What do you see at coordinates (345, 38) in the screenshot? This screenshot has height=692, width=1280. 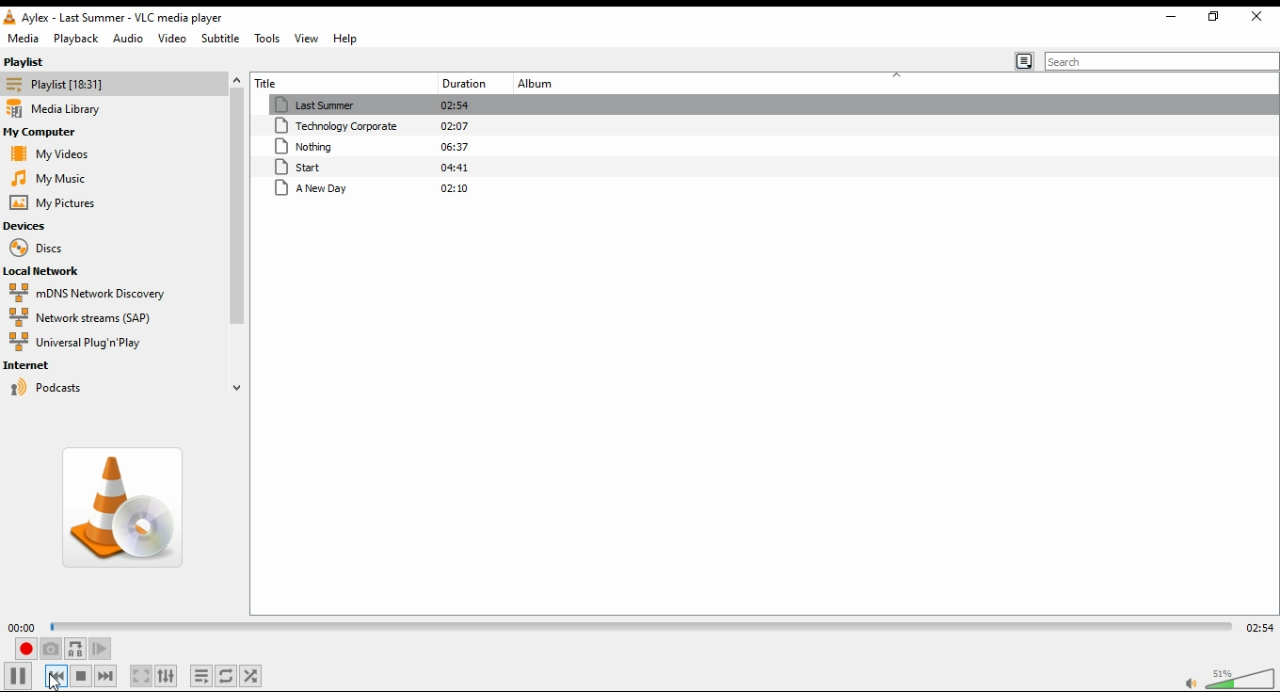 I see `help` at bounding box center [345, 38].